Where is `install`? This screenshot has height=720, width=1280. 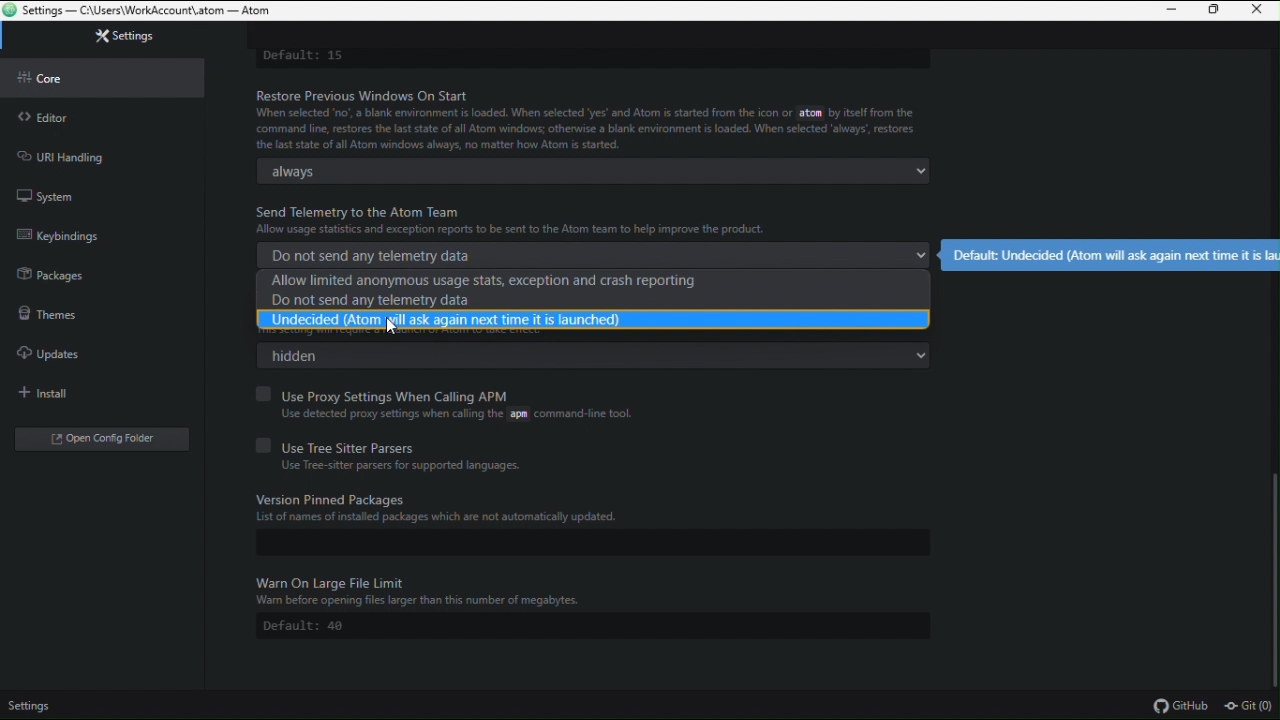 install is located at coordinates (93, 388).